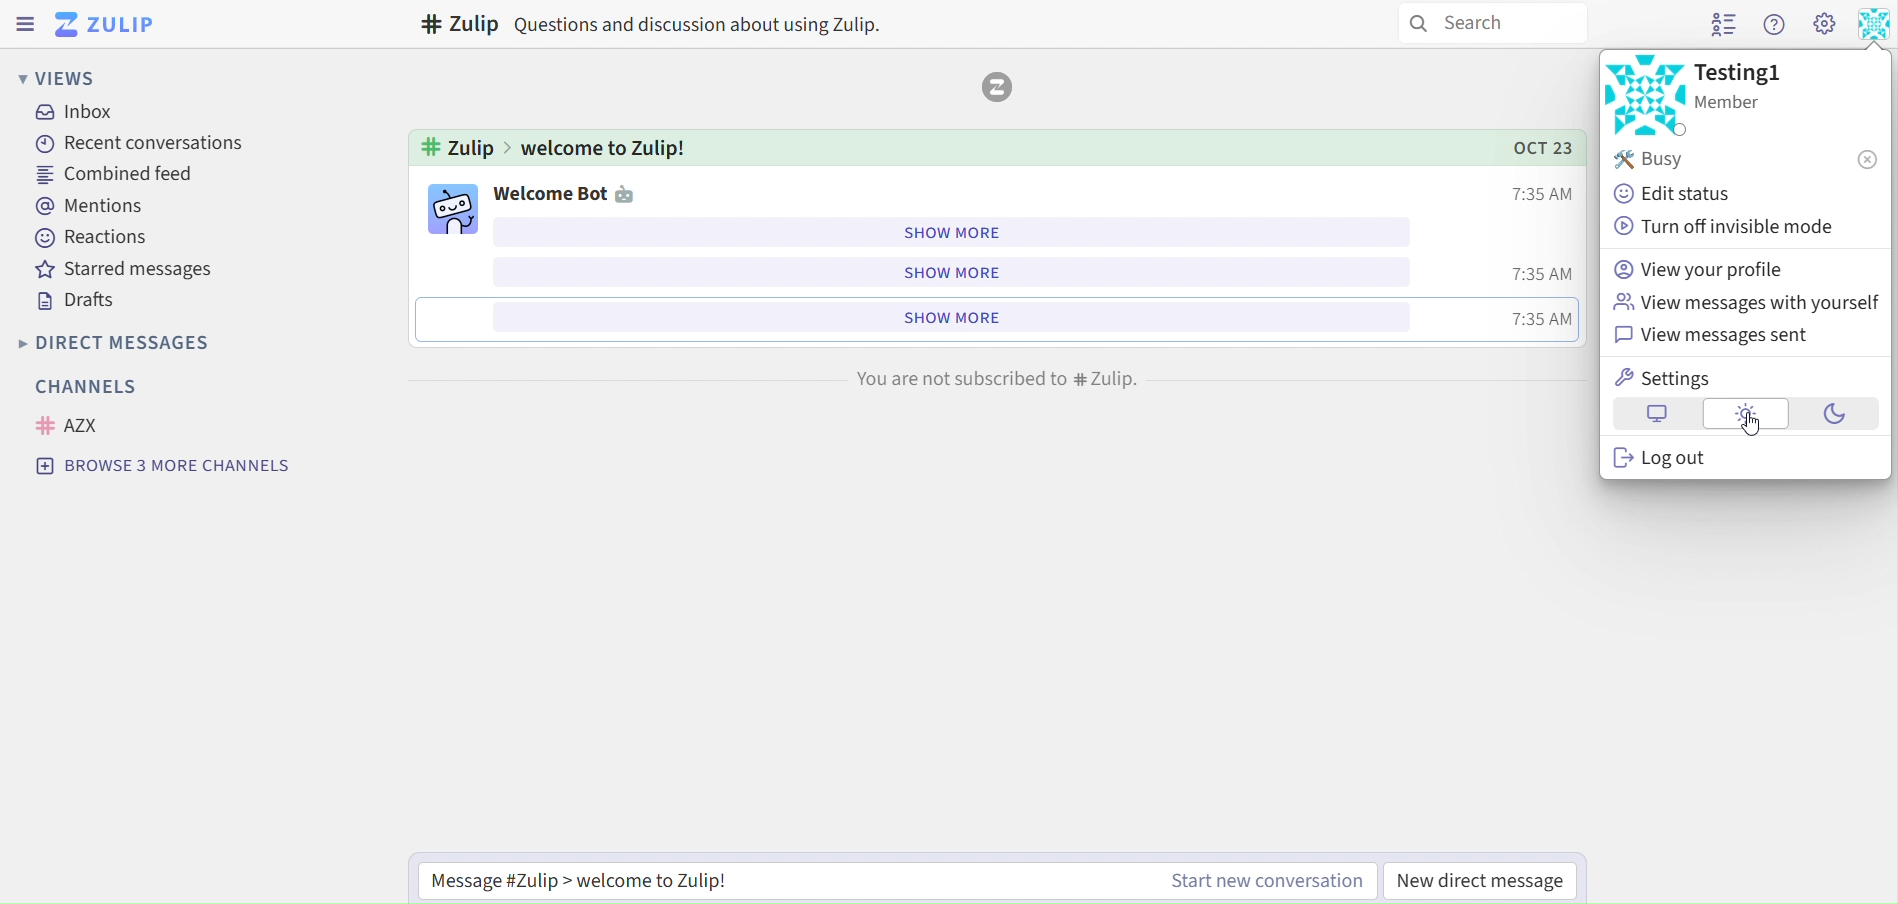  What do you see at coordinates (1727, 227) in the screenshot?
I see `turn off invisible mode` at bounding box center [1727, 227].